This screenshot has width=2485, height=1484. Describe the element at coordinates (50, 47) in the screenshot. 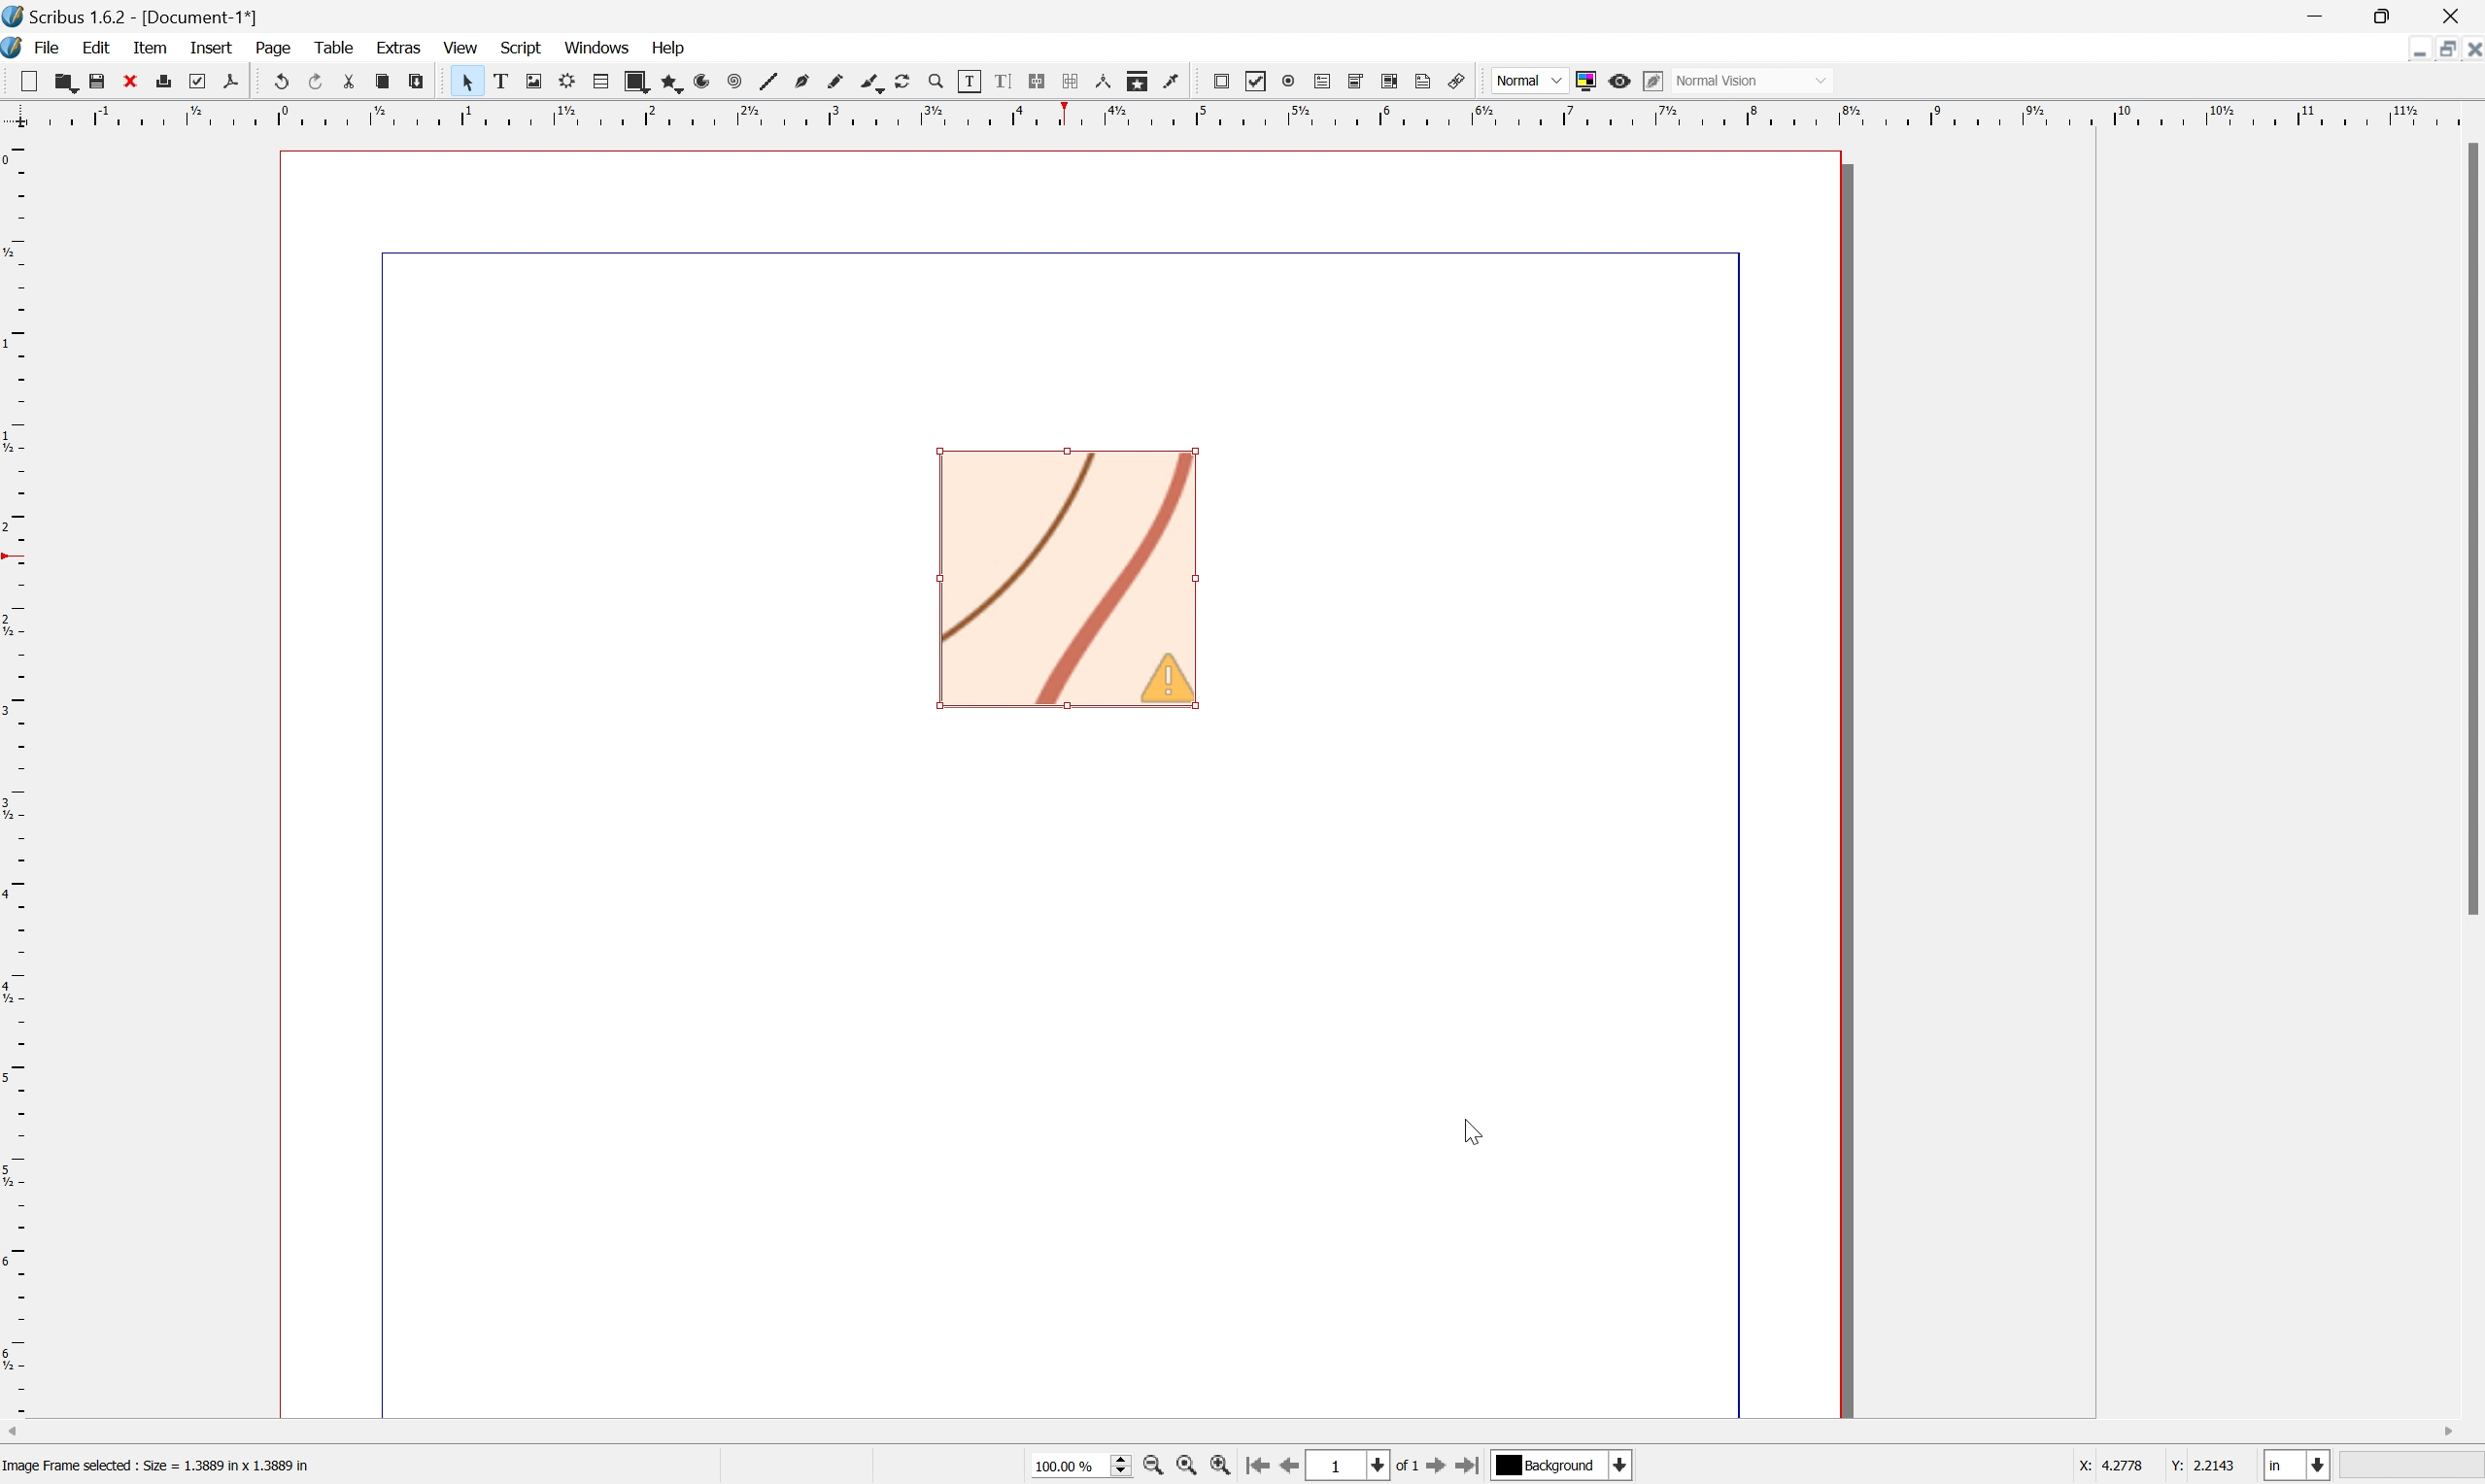

I see `File` at that location.